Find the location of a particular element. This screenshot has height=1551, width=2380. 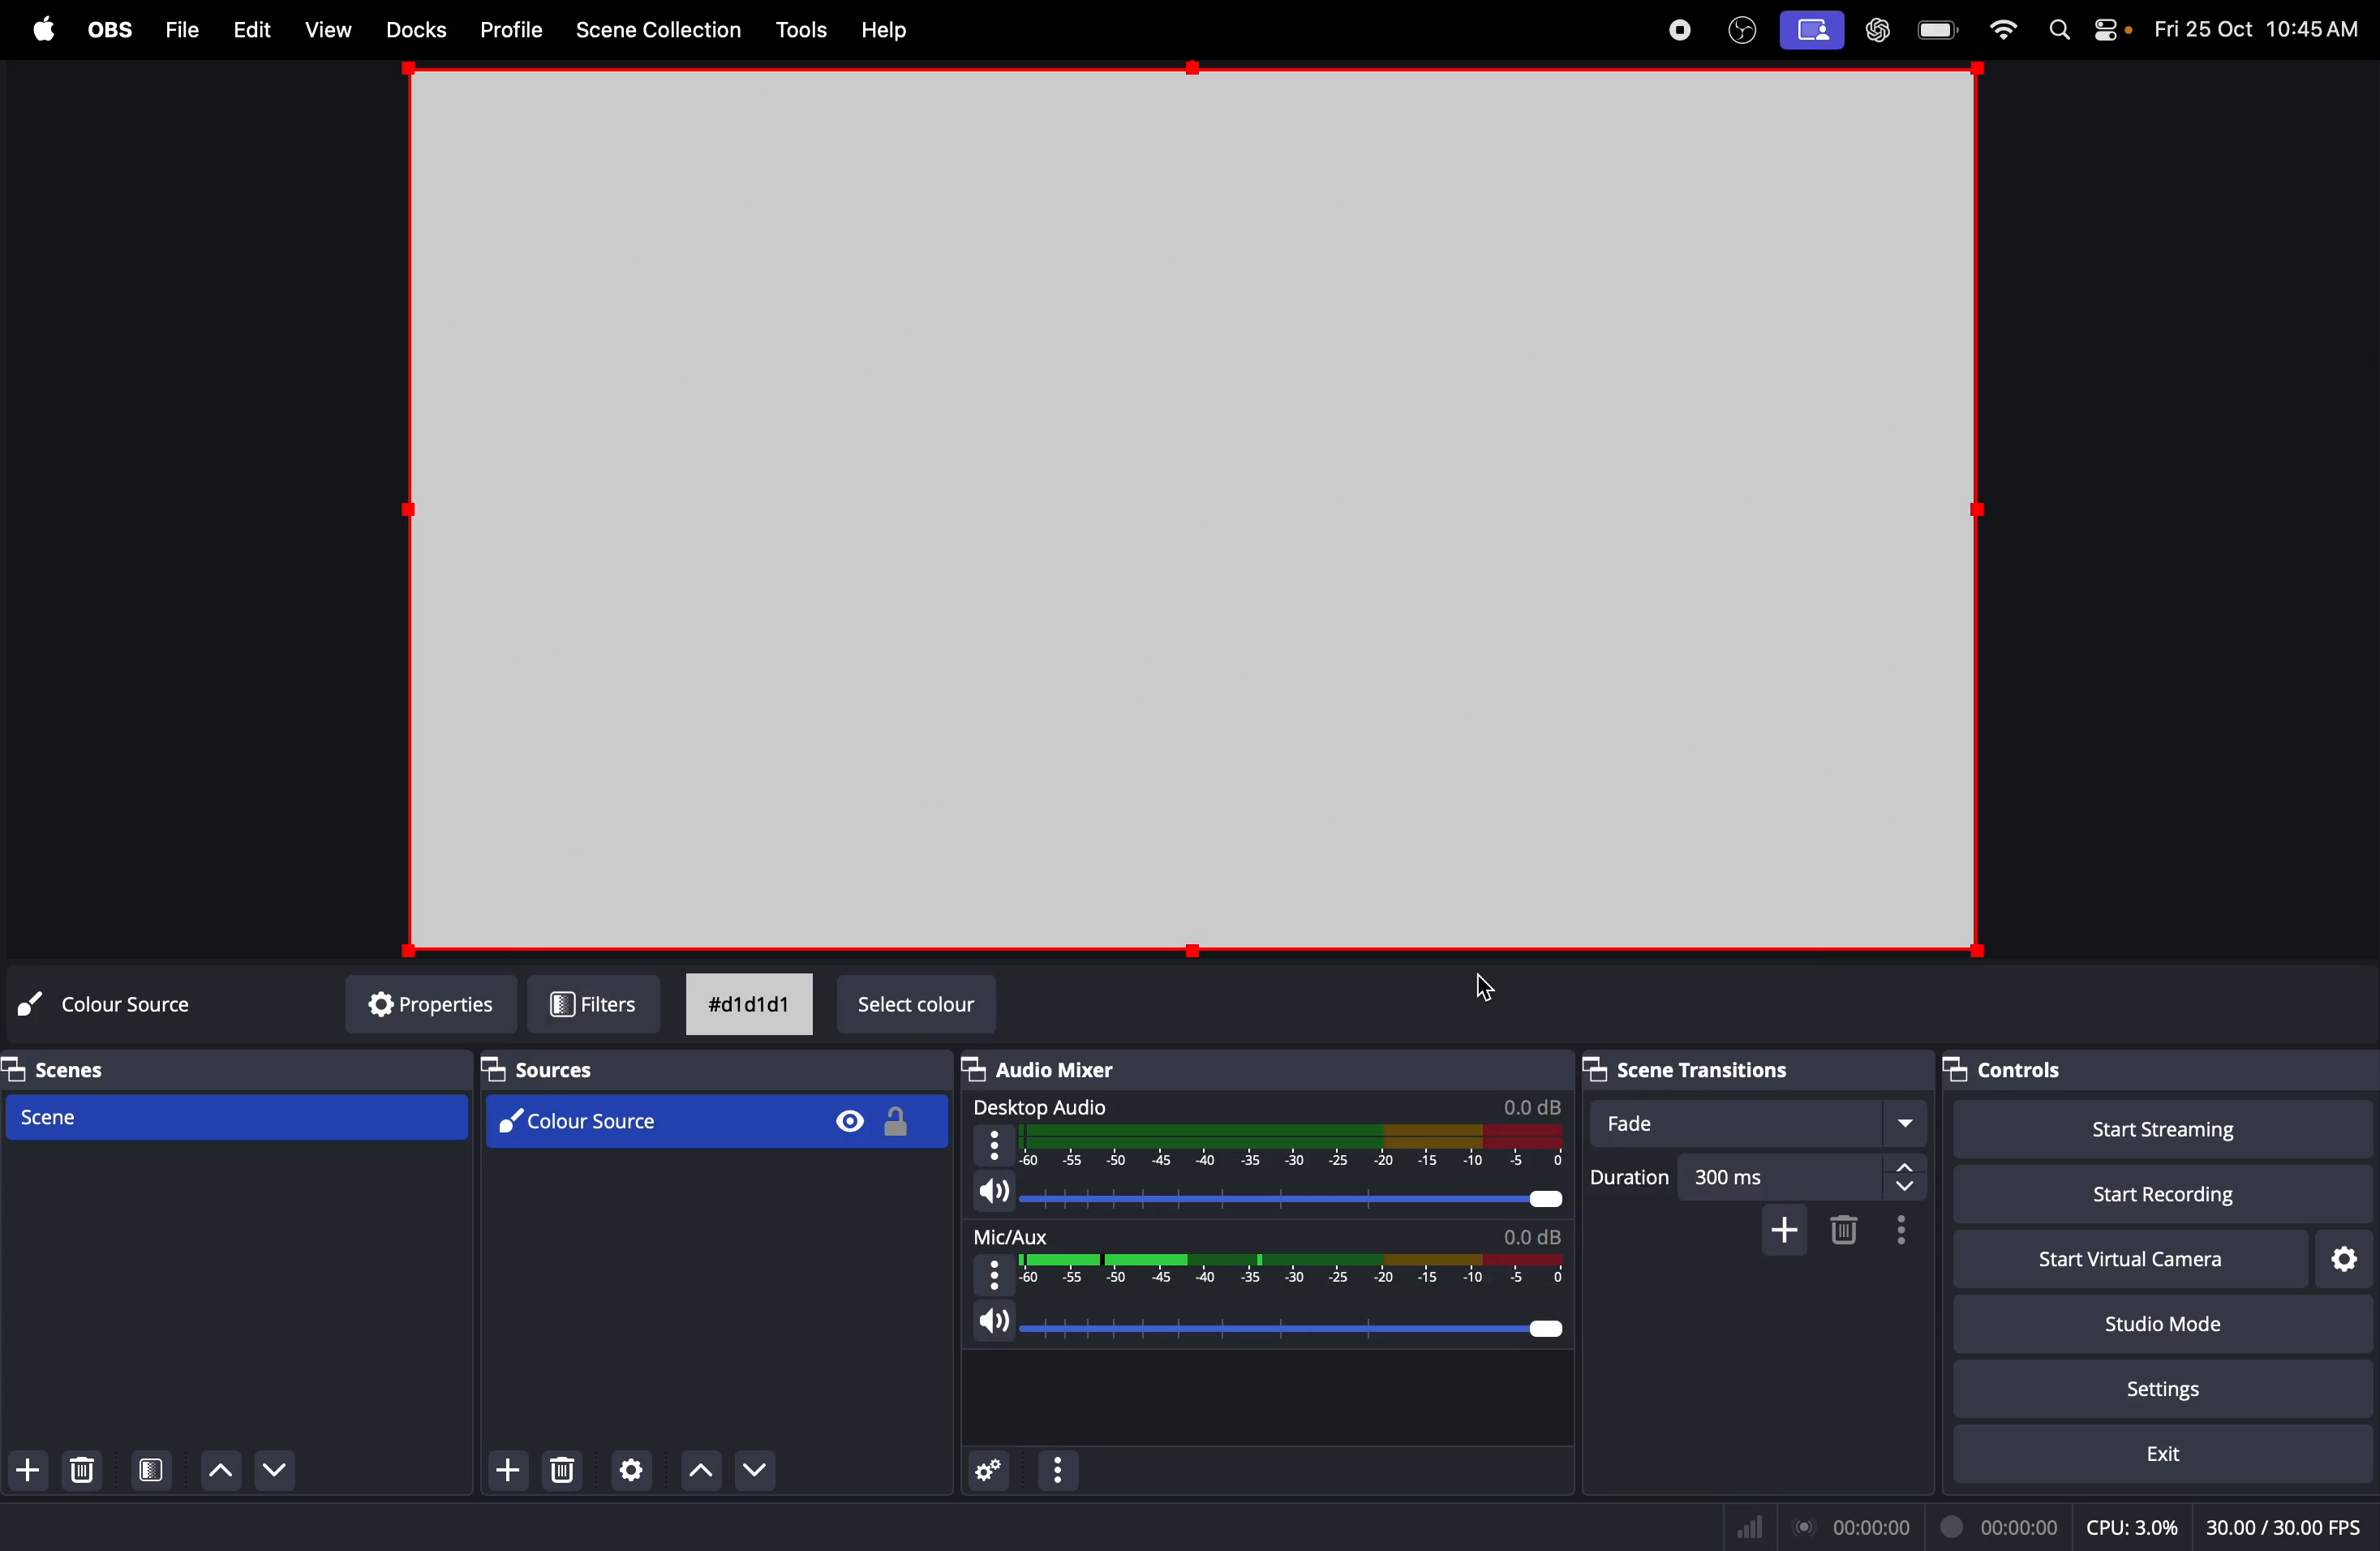

time and date is located at coordinates (2259, 25).